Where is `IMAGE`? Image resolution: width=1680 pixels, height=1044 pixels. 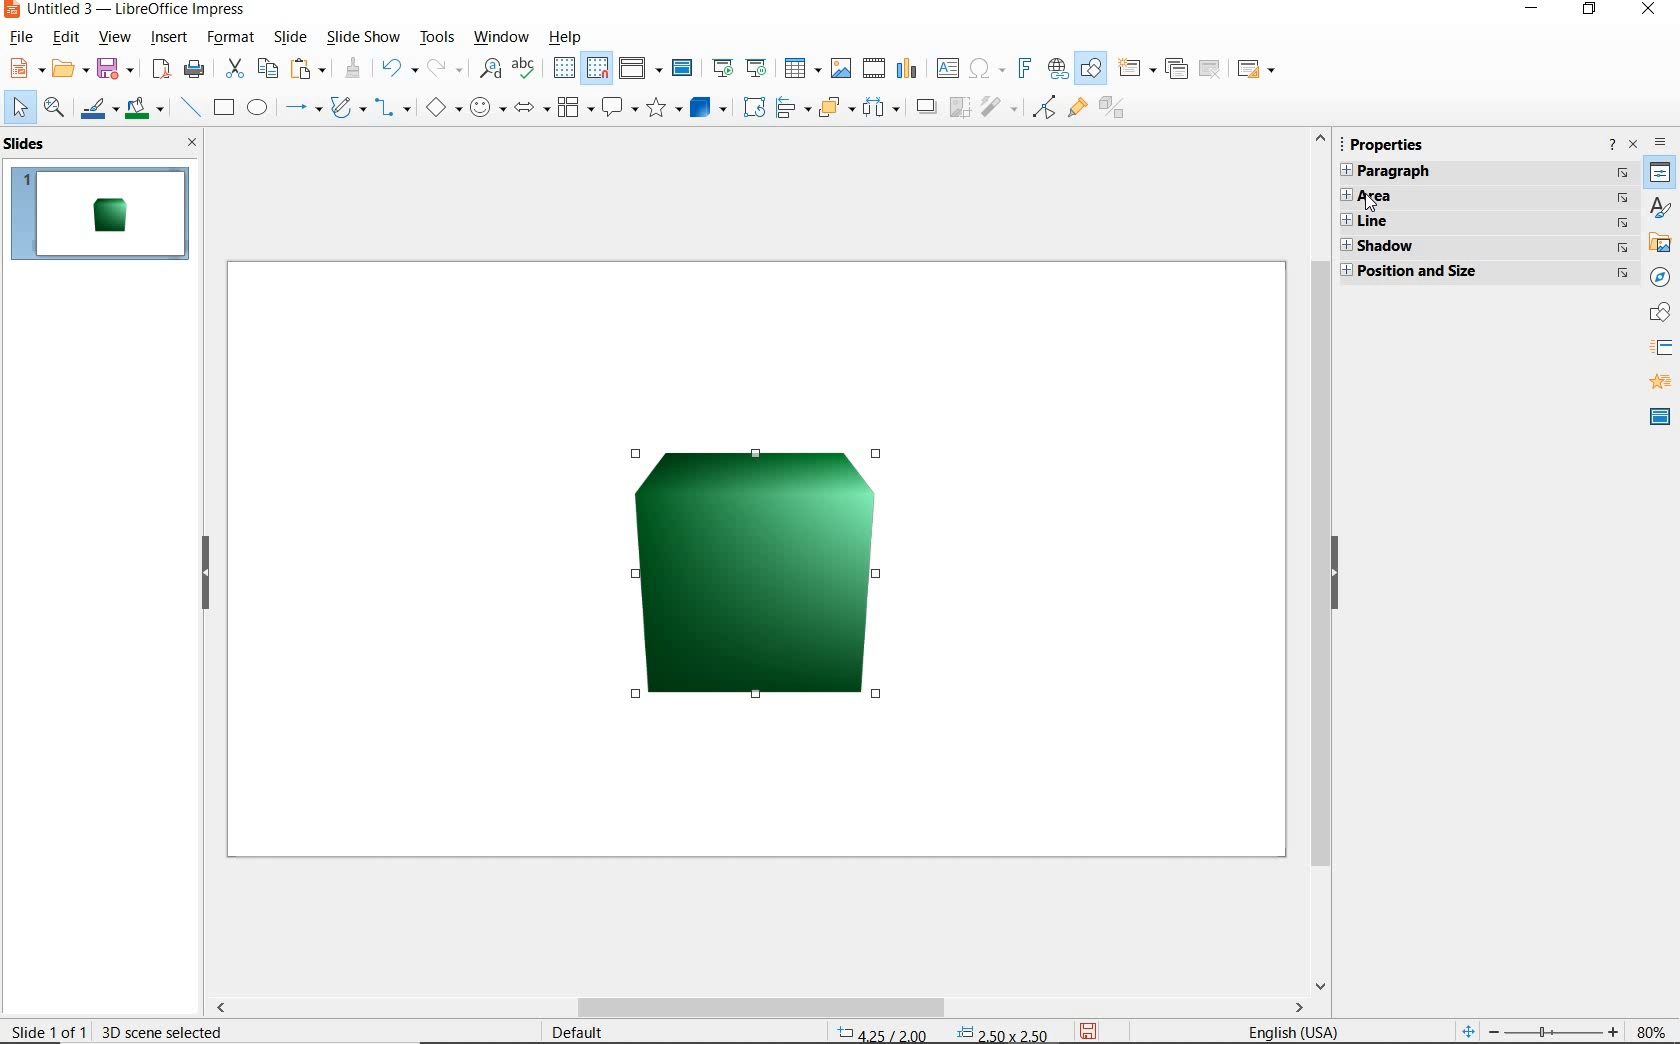
IMAGE is located at coordinates (753, 572).